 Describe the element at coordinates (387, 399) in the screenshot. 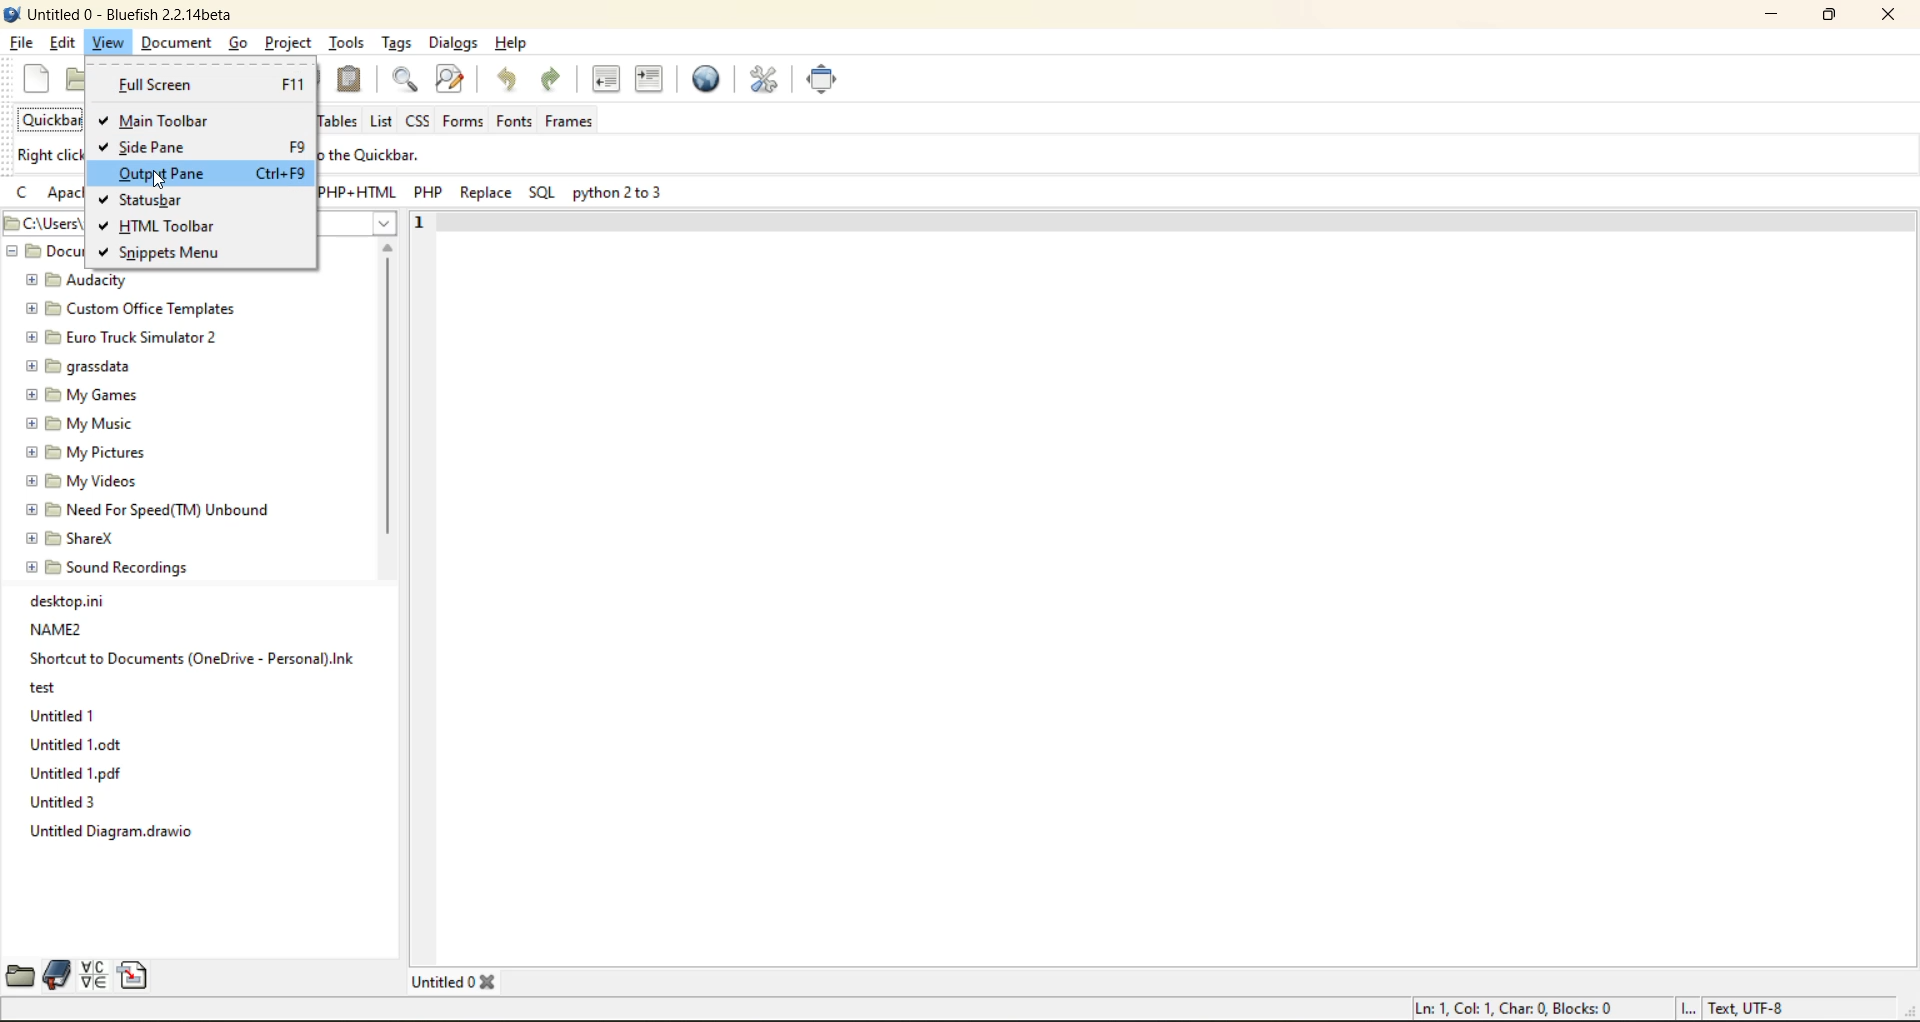

I see `vertical scroll  bar` at that location.